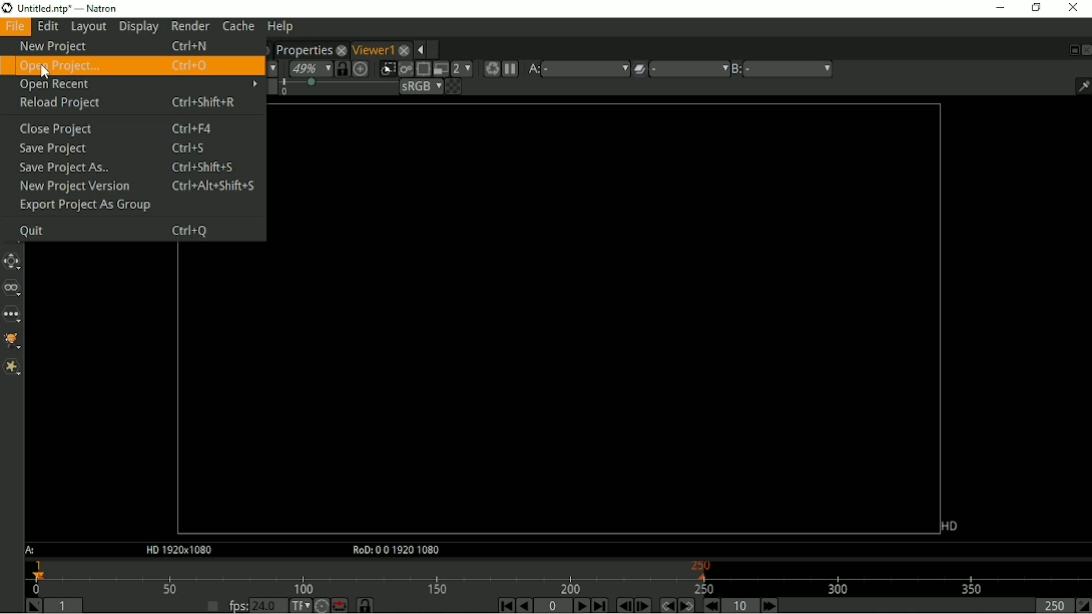 Image resolution: width=1092 pixels, height=614 pixels. I want to click on Render, so click(190, 25).